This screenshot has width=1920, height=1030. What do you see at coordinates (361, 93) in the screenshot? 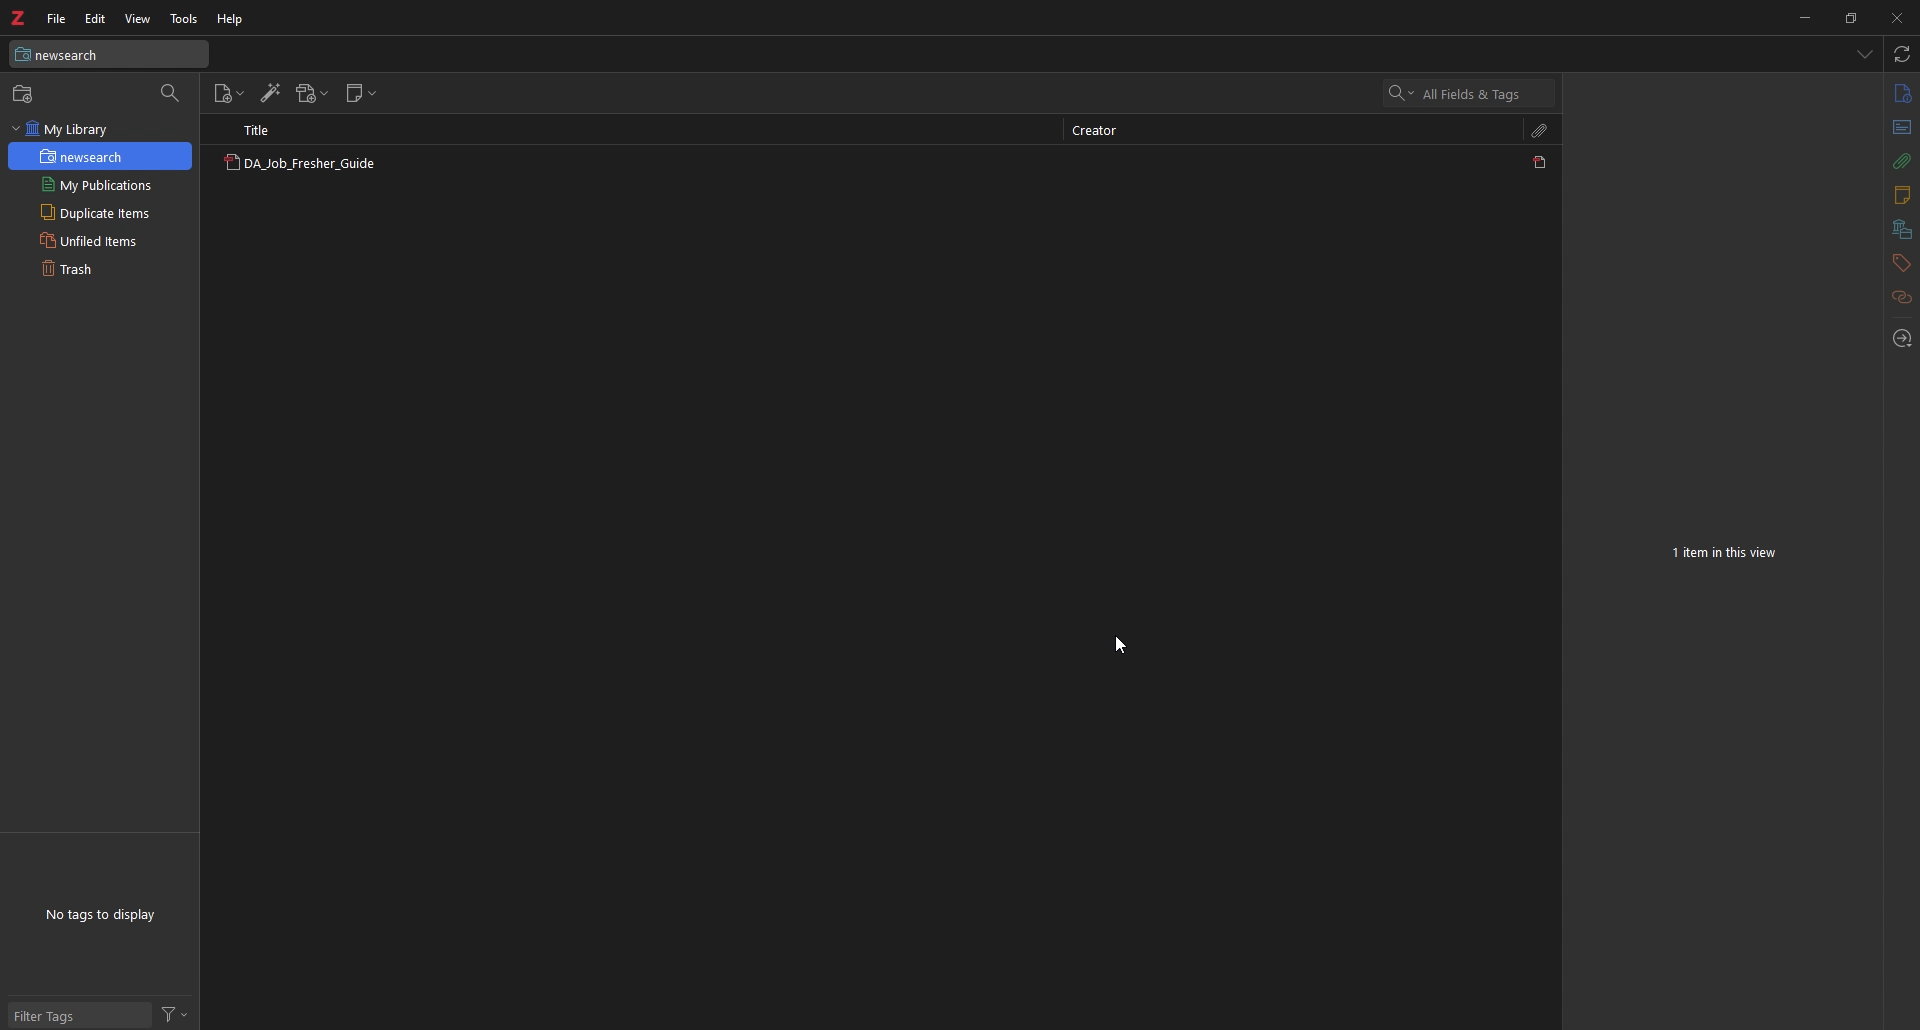
I see `new note` at bounding box center [361, 93].